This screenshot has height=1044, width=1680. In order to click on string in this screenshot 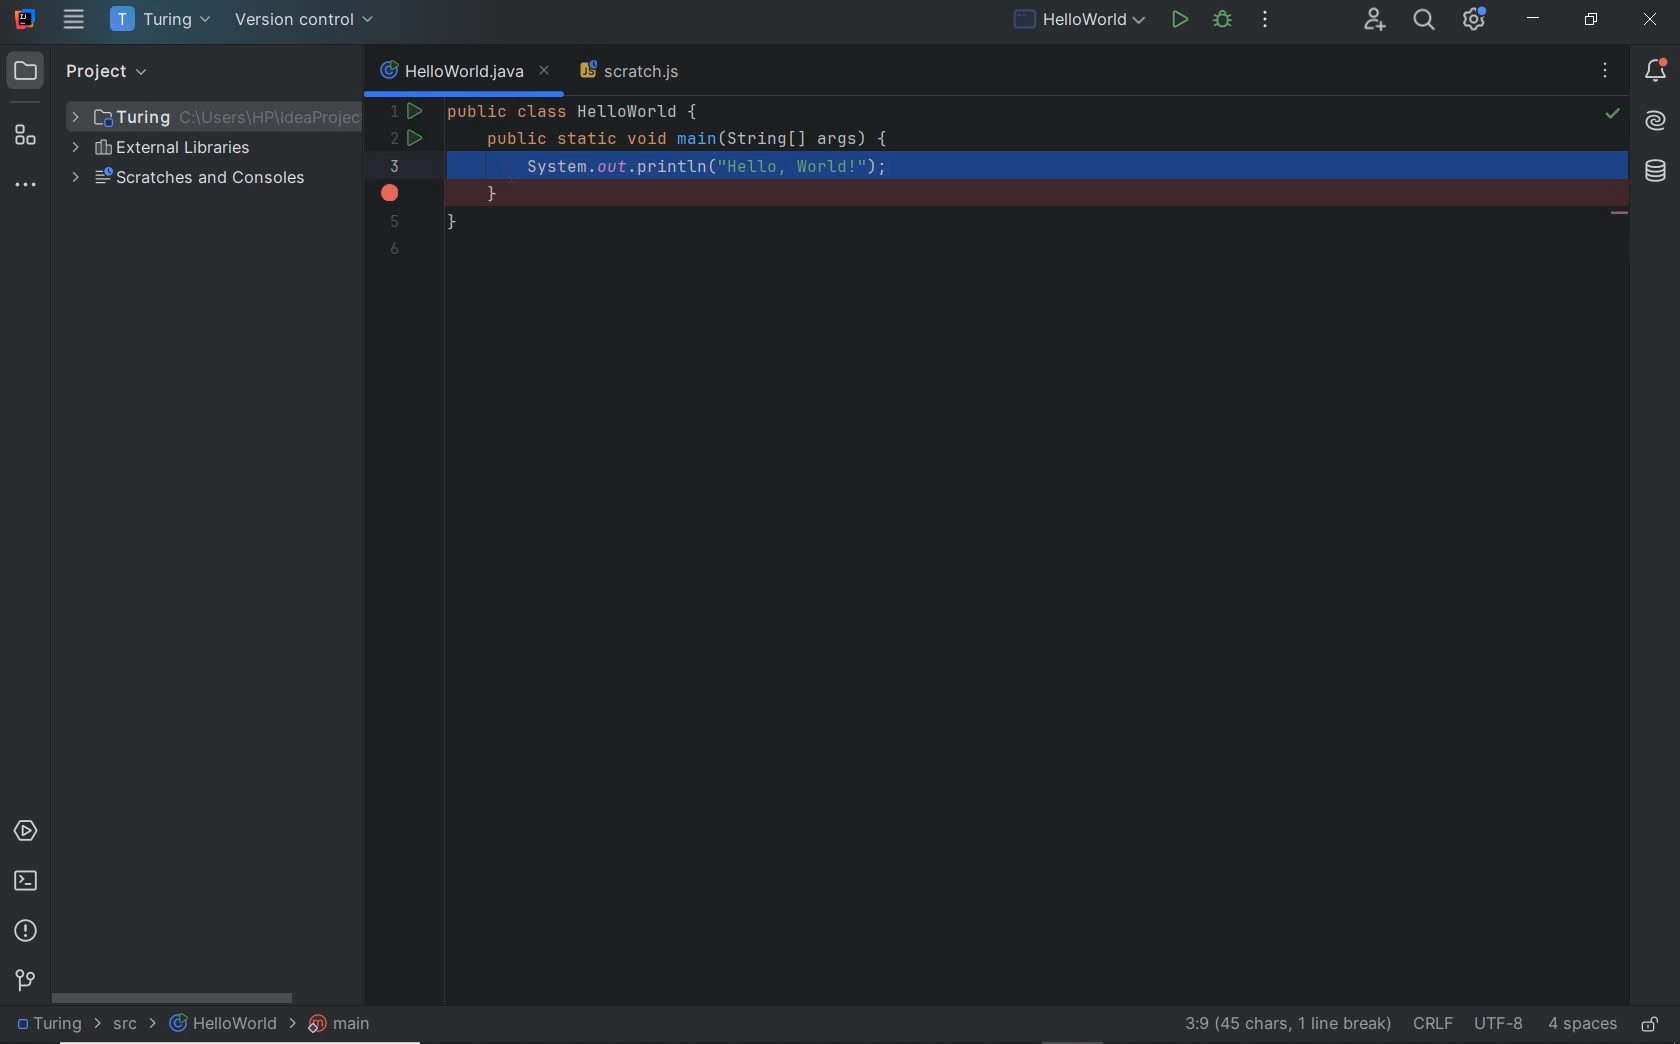, I will do `click(1621, 216)`.